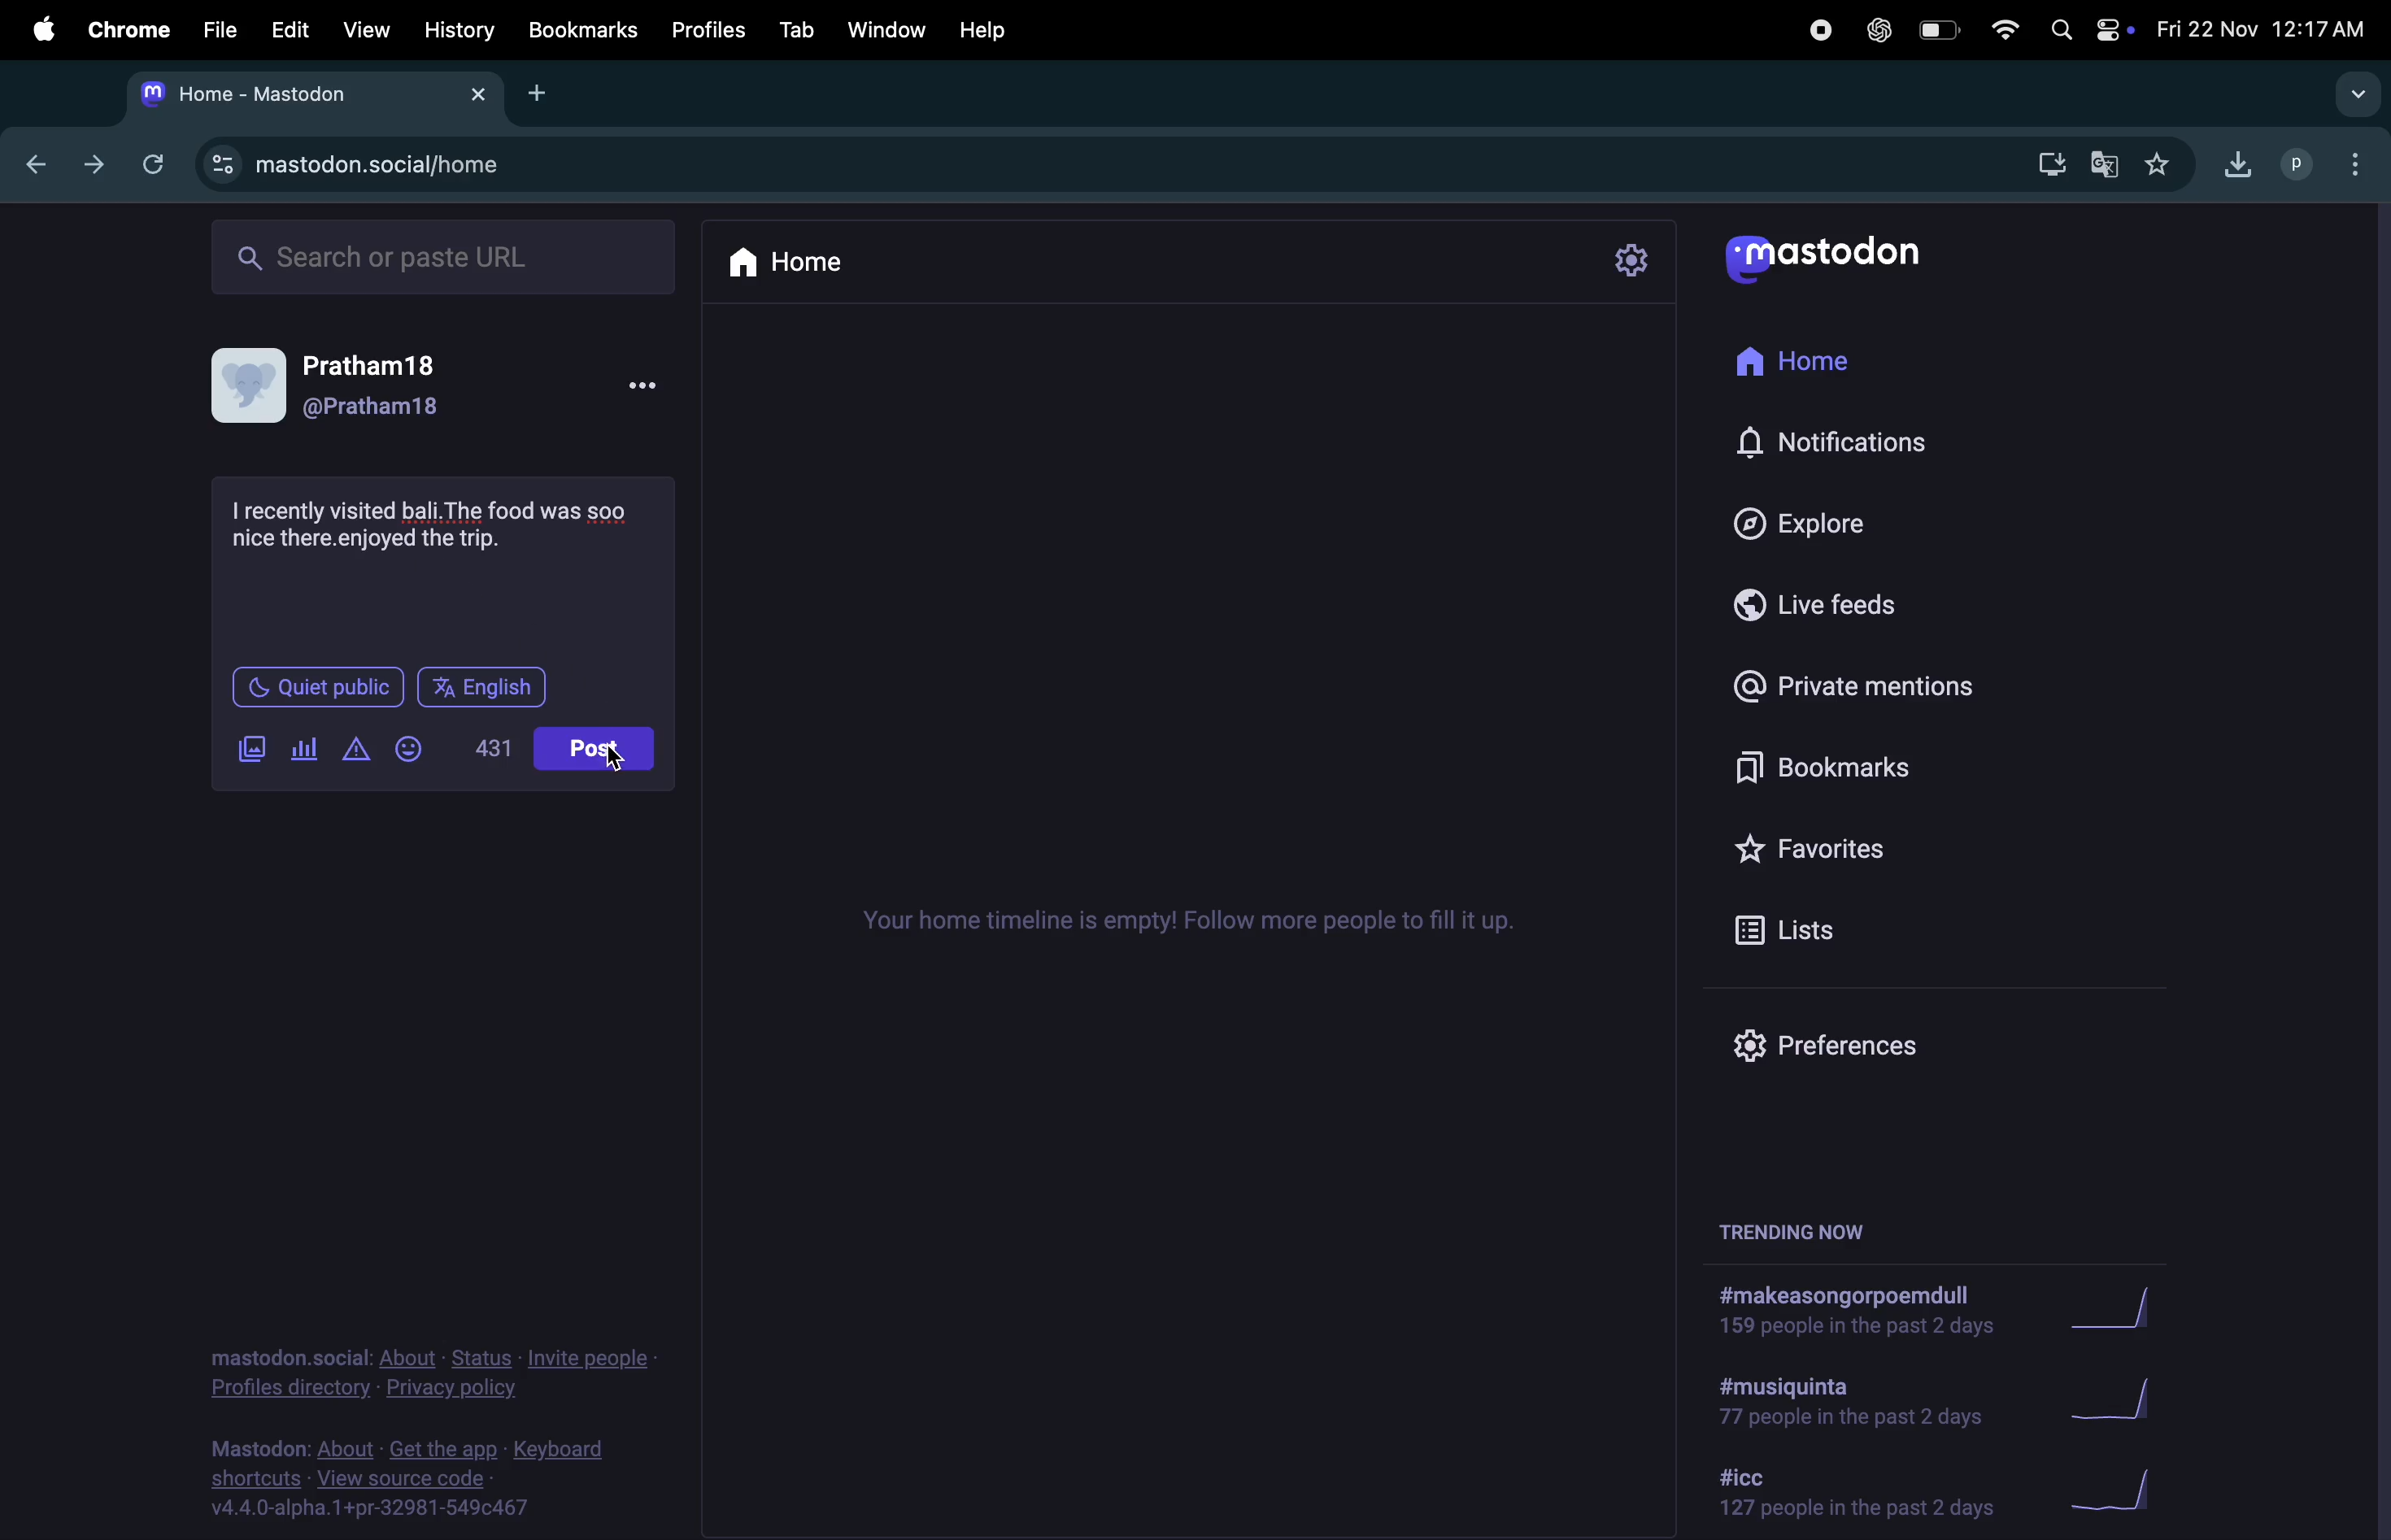 This screenshot has width=2391, height=1540. I want to click on hashtags, so click(1836, 1308).